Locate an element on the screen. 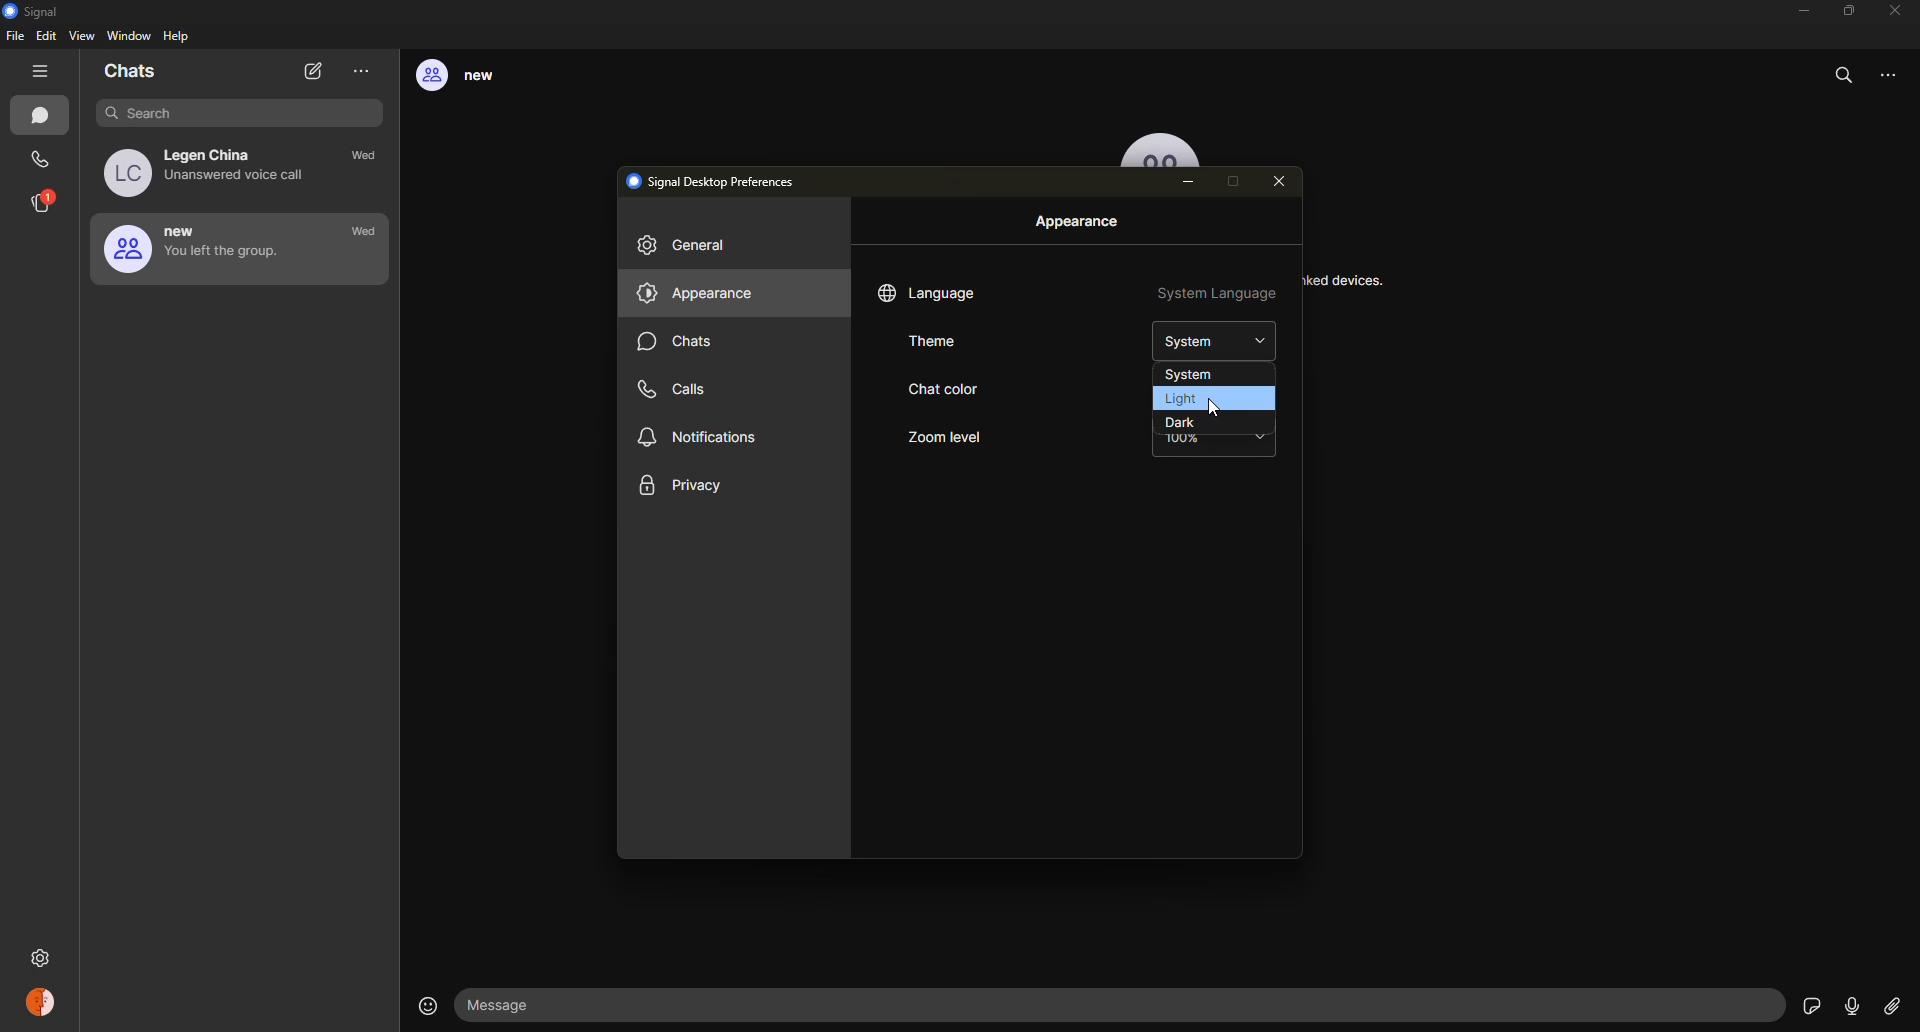 The height and width of the screenshot is (1032, 1920). hide tabs is located at coordinates (44, 72).